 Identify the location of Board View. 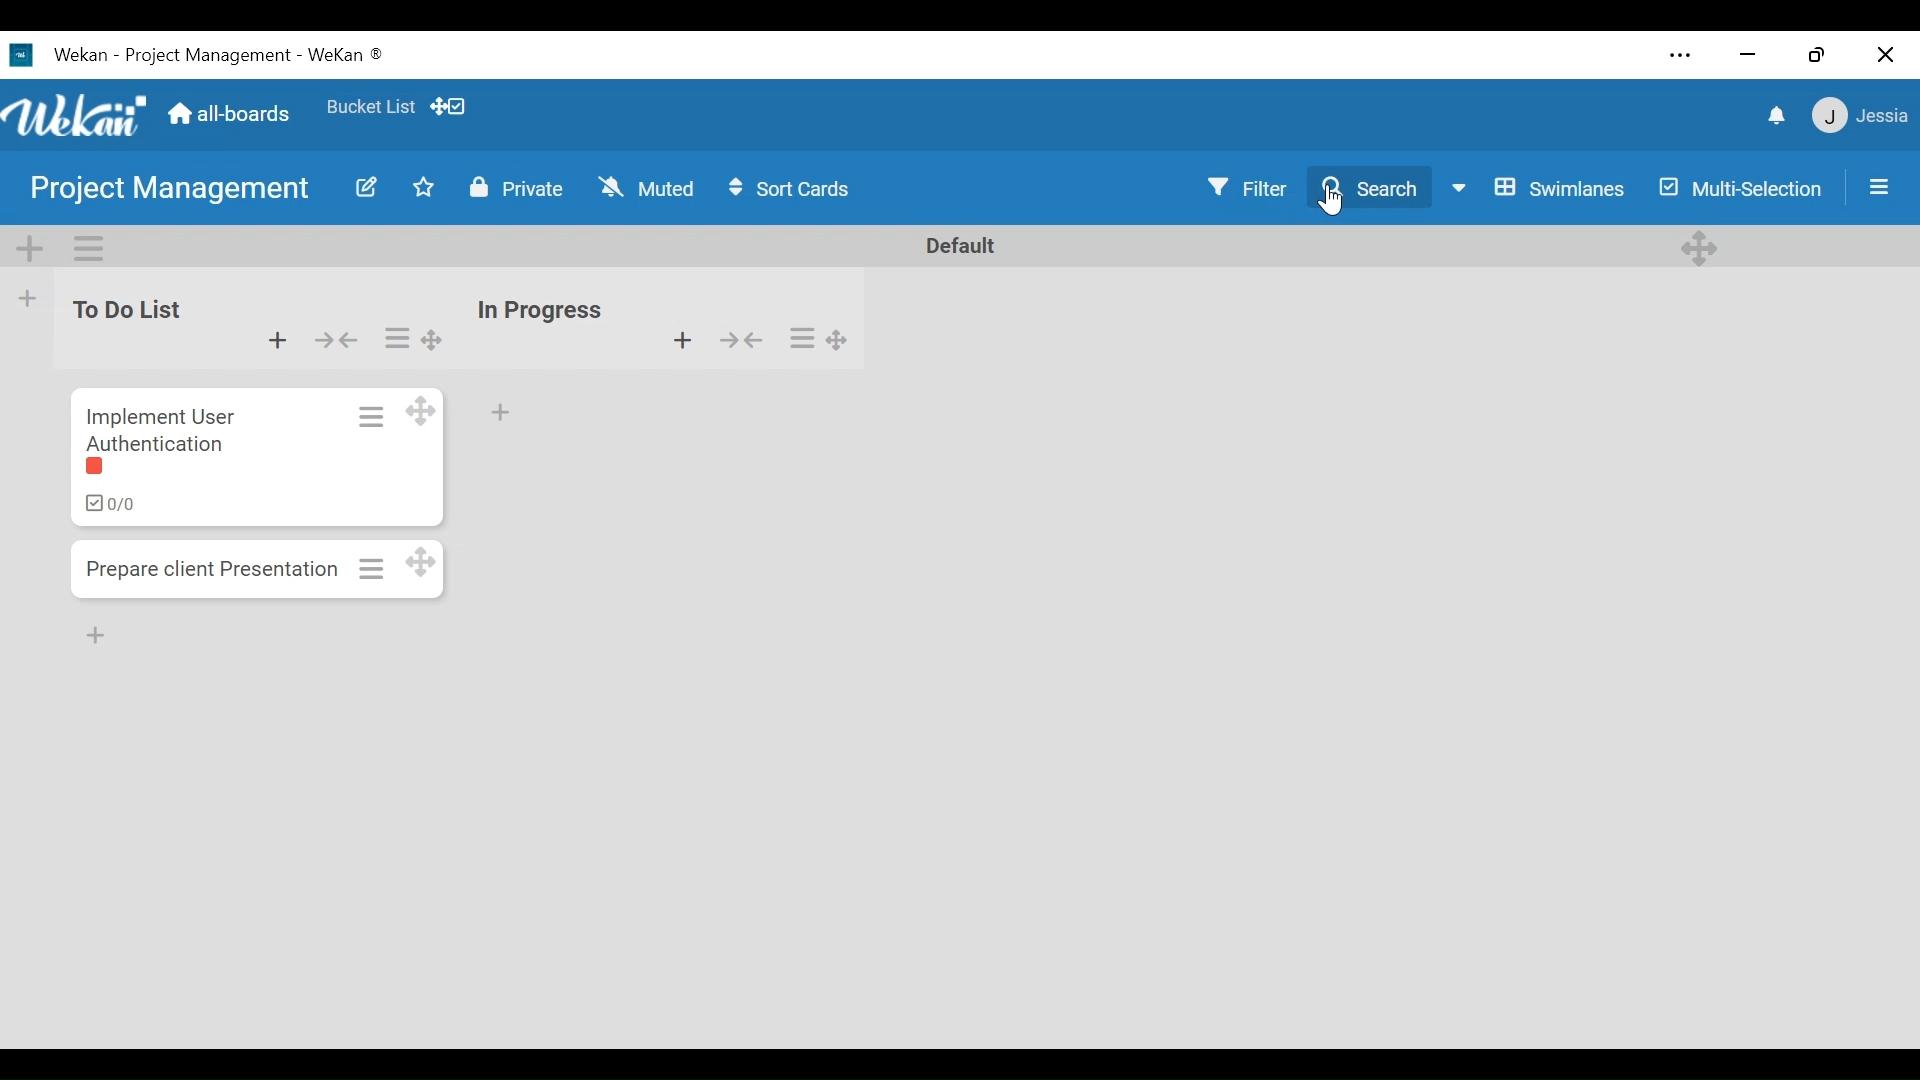
(1534, 187).